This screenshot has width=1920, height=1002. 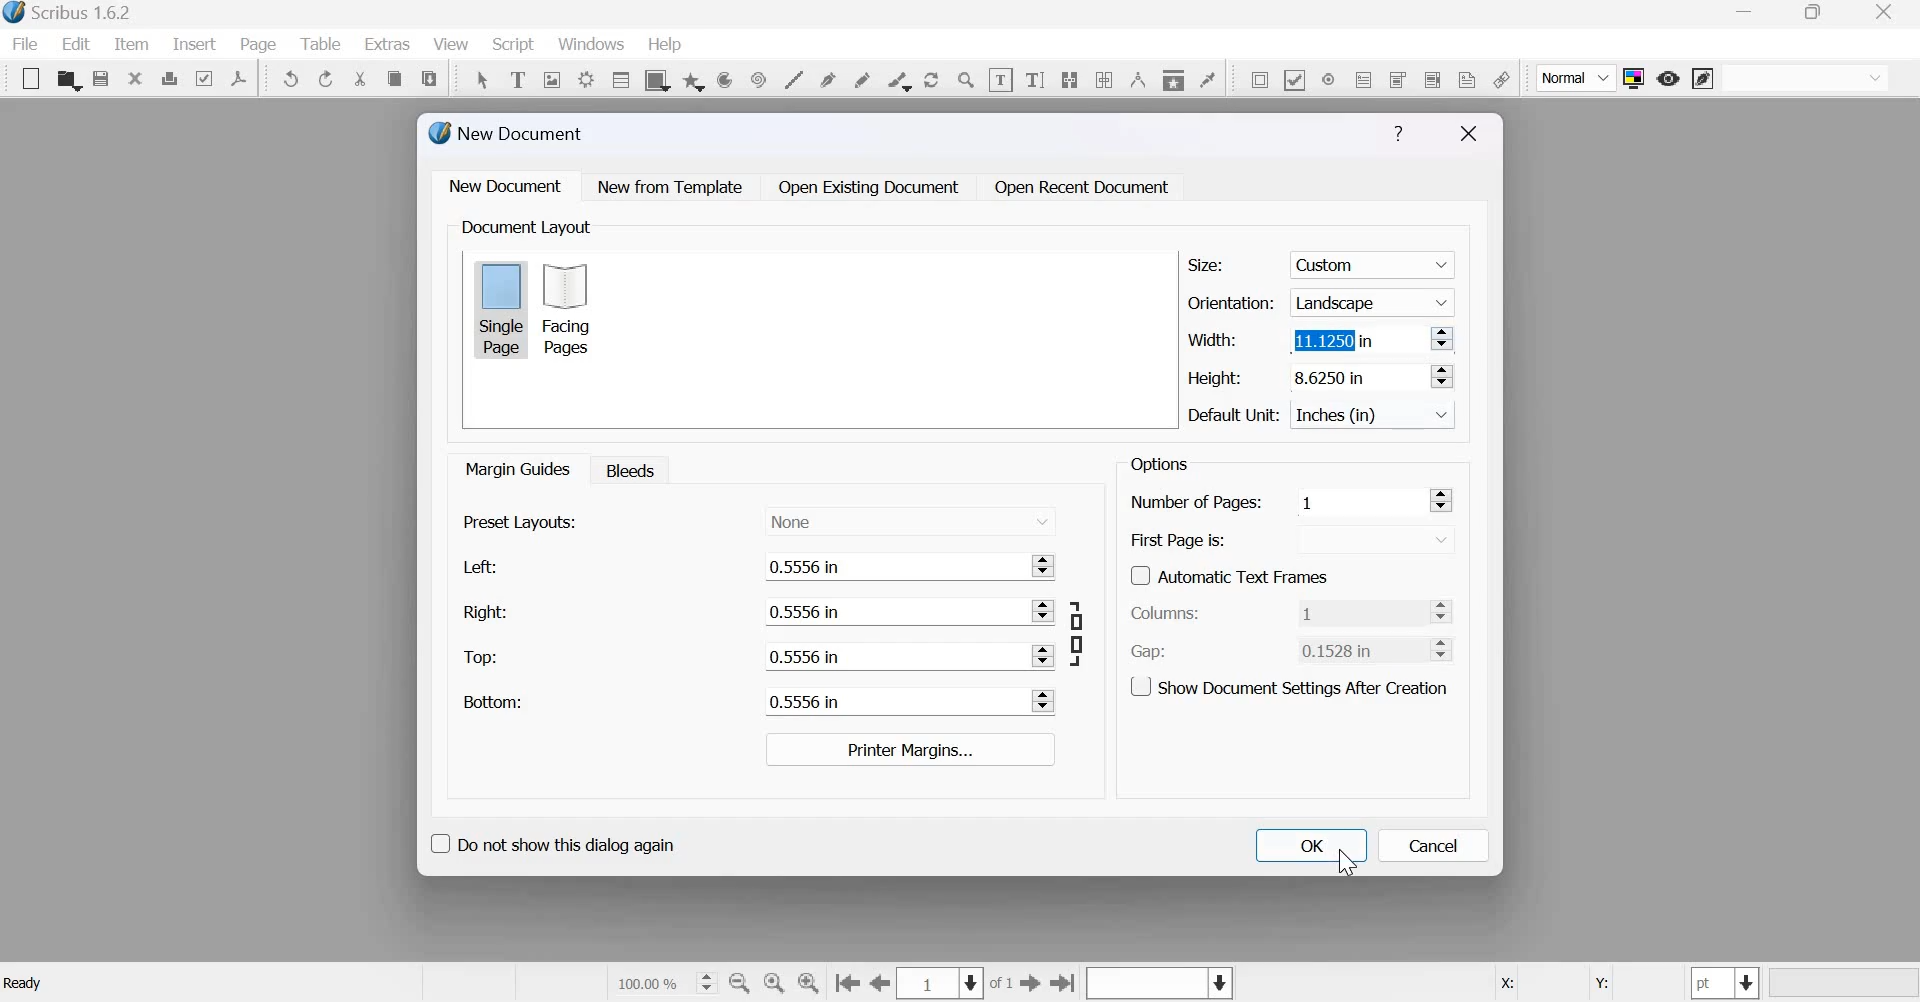 What do you see at coordinates (1234, 416) in the screenshot?
I see `Default Unit: ` at bounding box center [1234, 416].